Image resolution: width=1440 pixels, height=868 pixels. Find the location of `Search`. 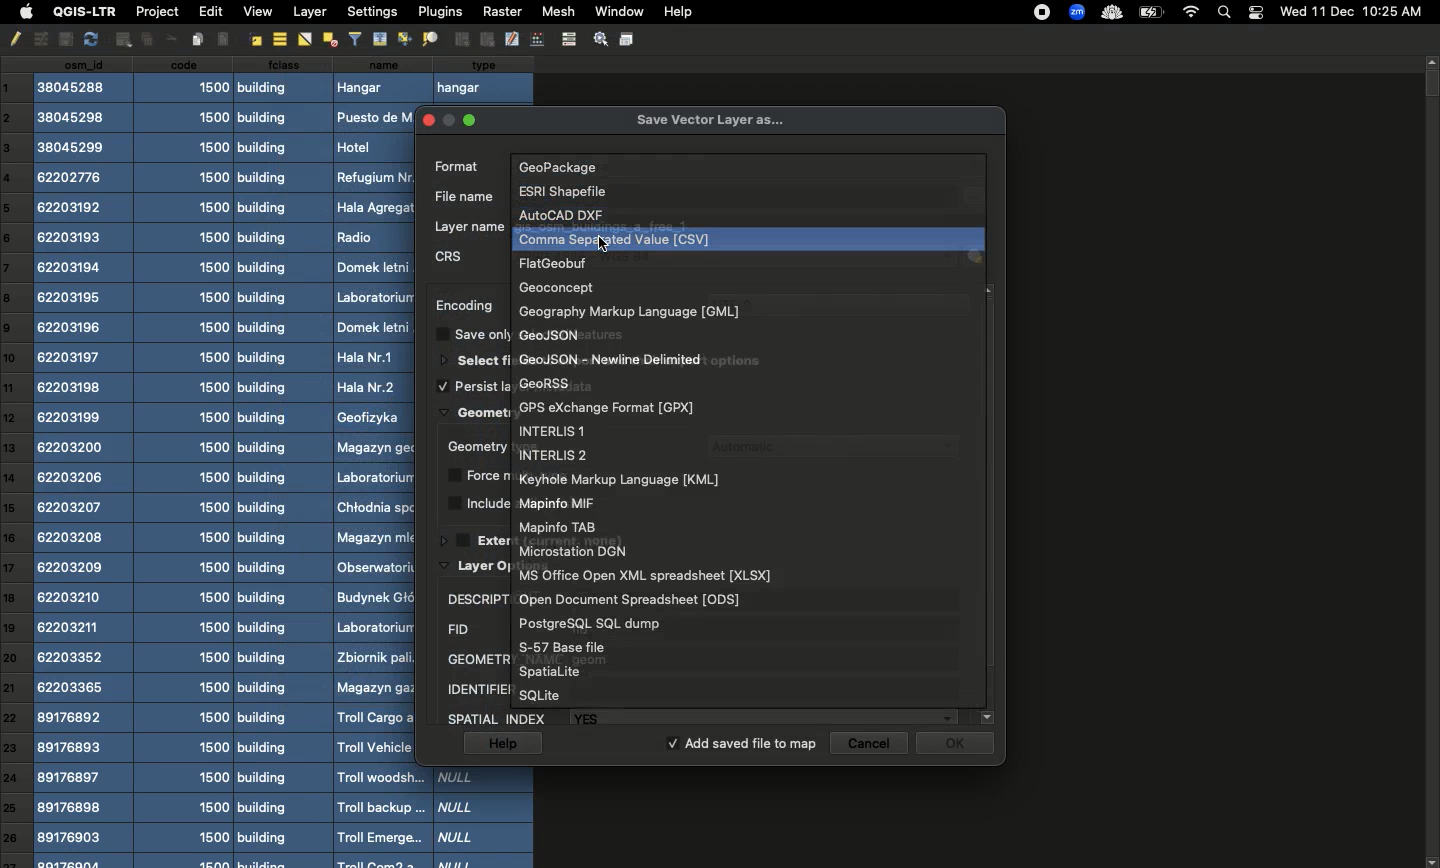

Search is located at coordinates (1226, 11).